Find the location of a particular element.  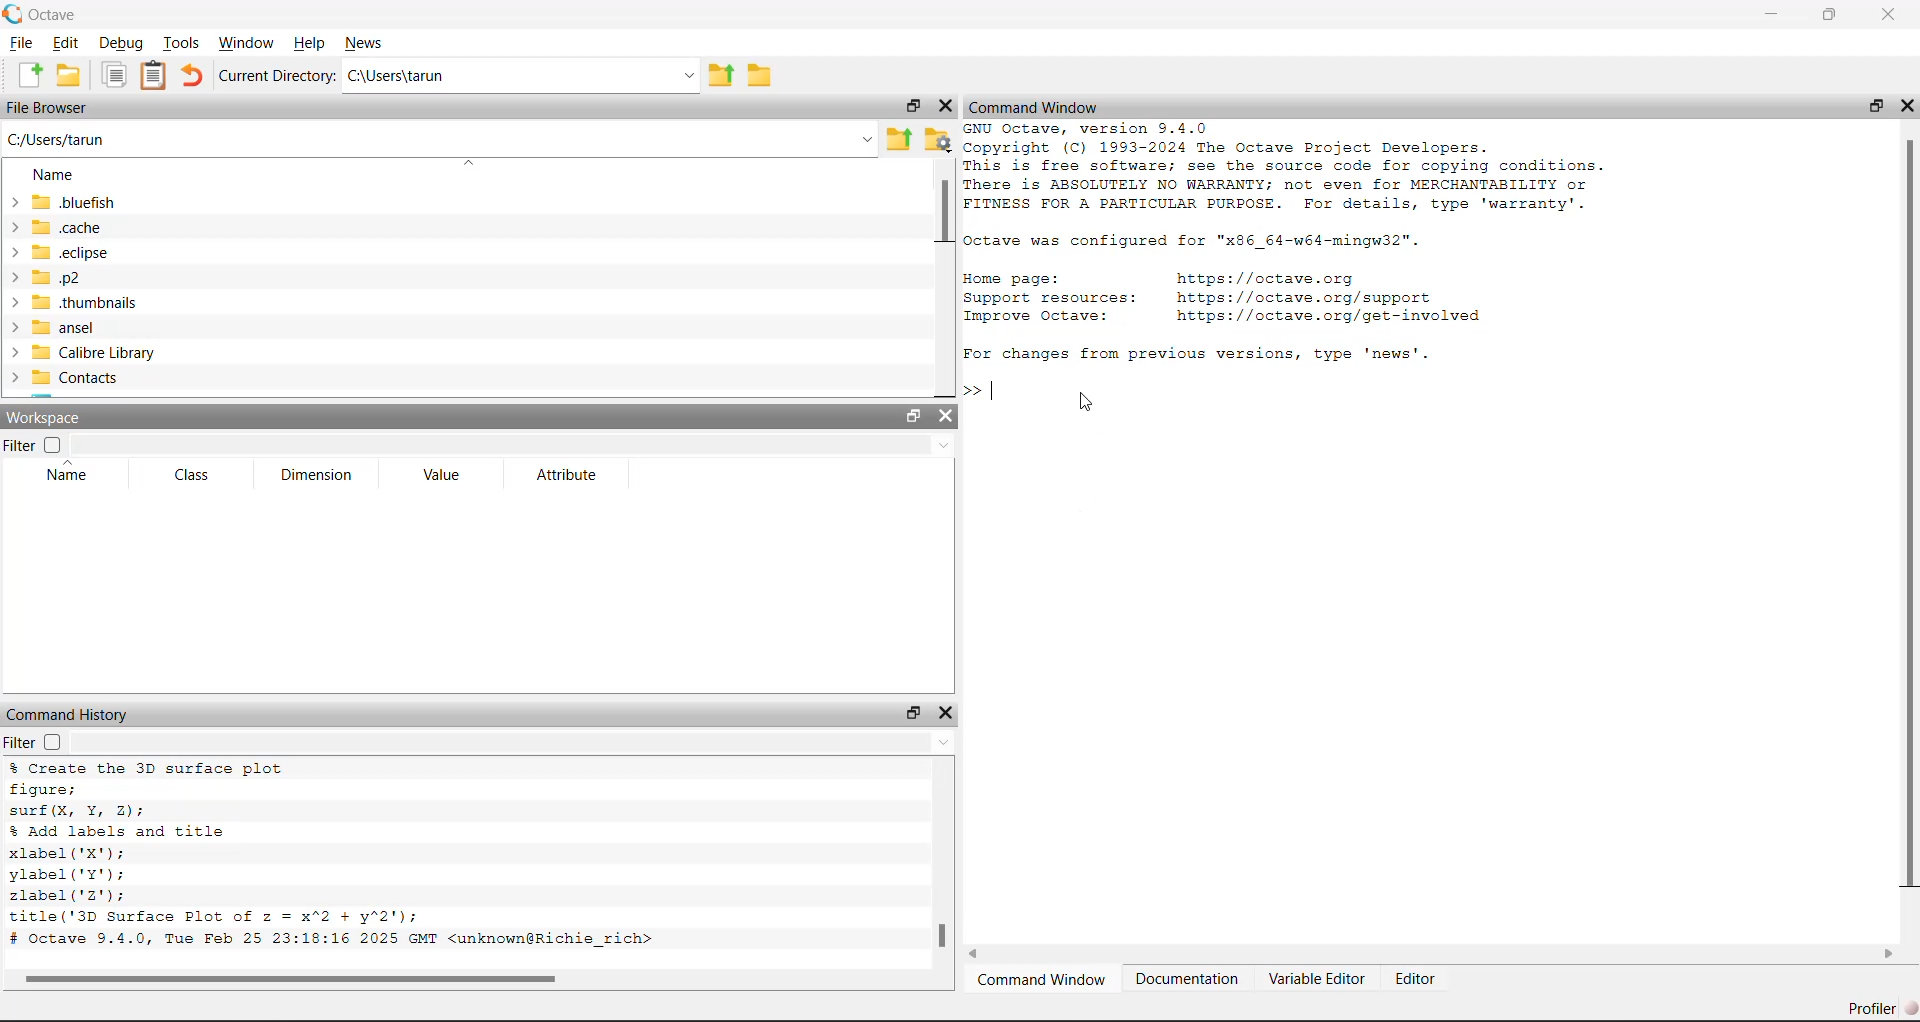

Variable Editor is located at coordinates (1316, 978).